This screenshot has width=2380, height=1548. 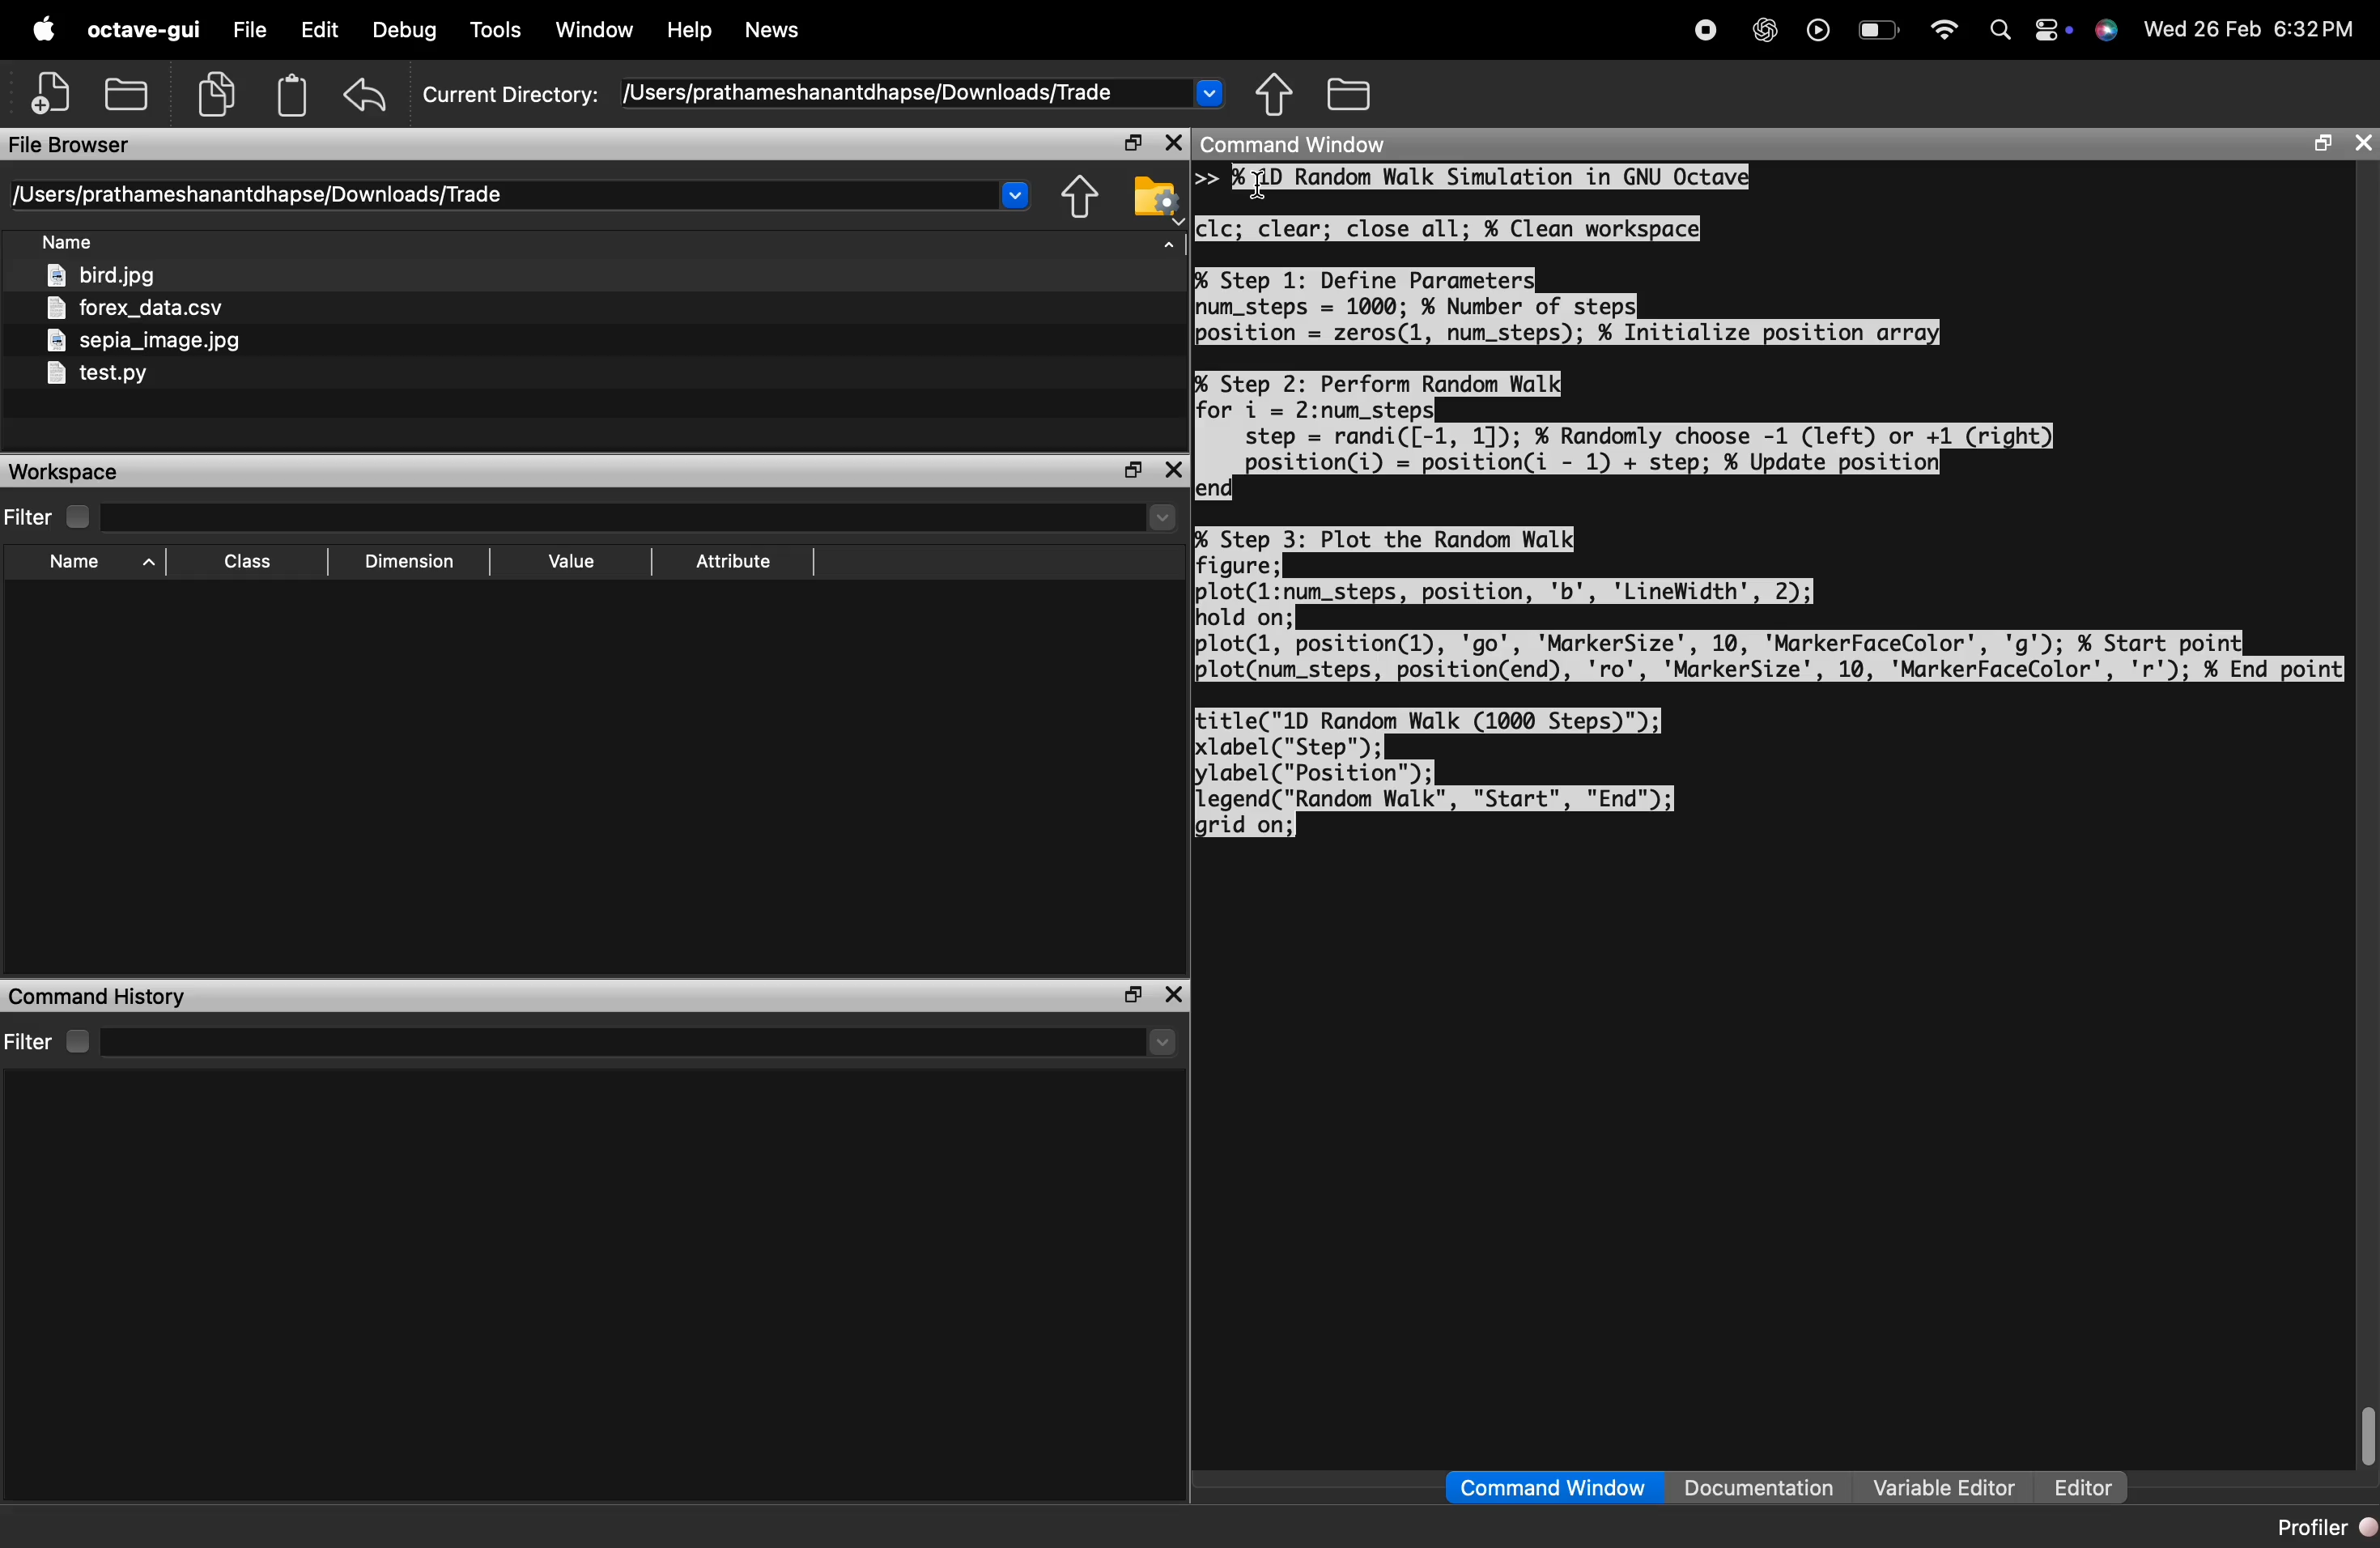 I want to click on record, so click(x=1704, y=28).